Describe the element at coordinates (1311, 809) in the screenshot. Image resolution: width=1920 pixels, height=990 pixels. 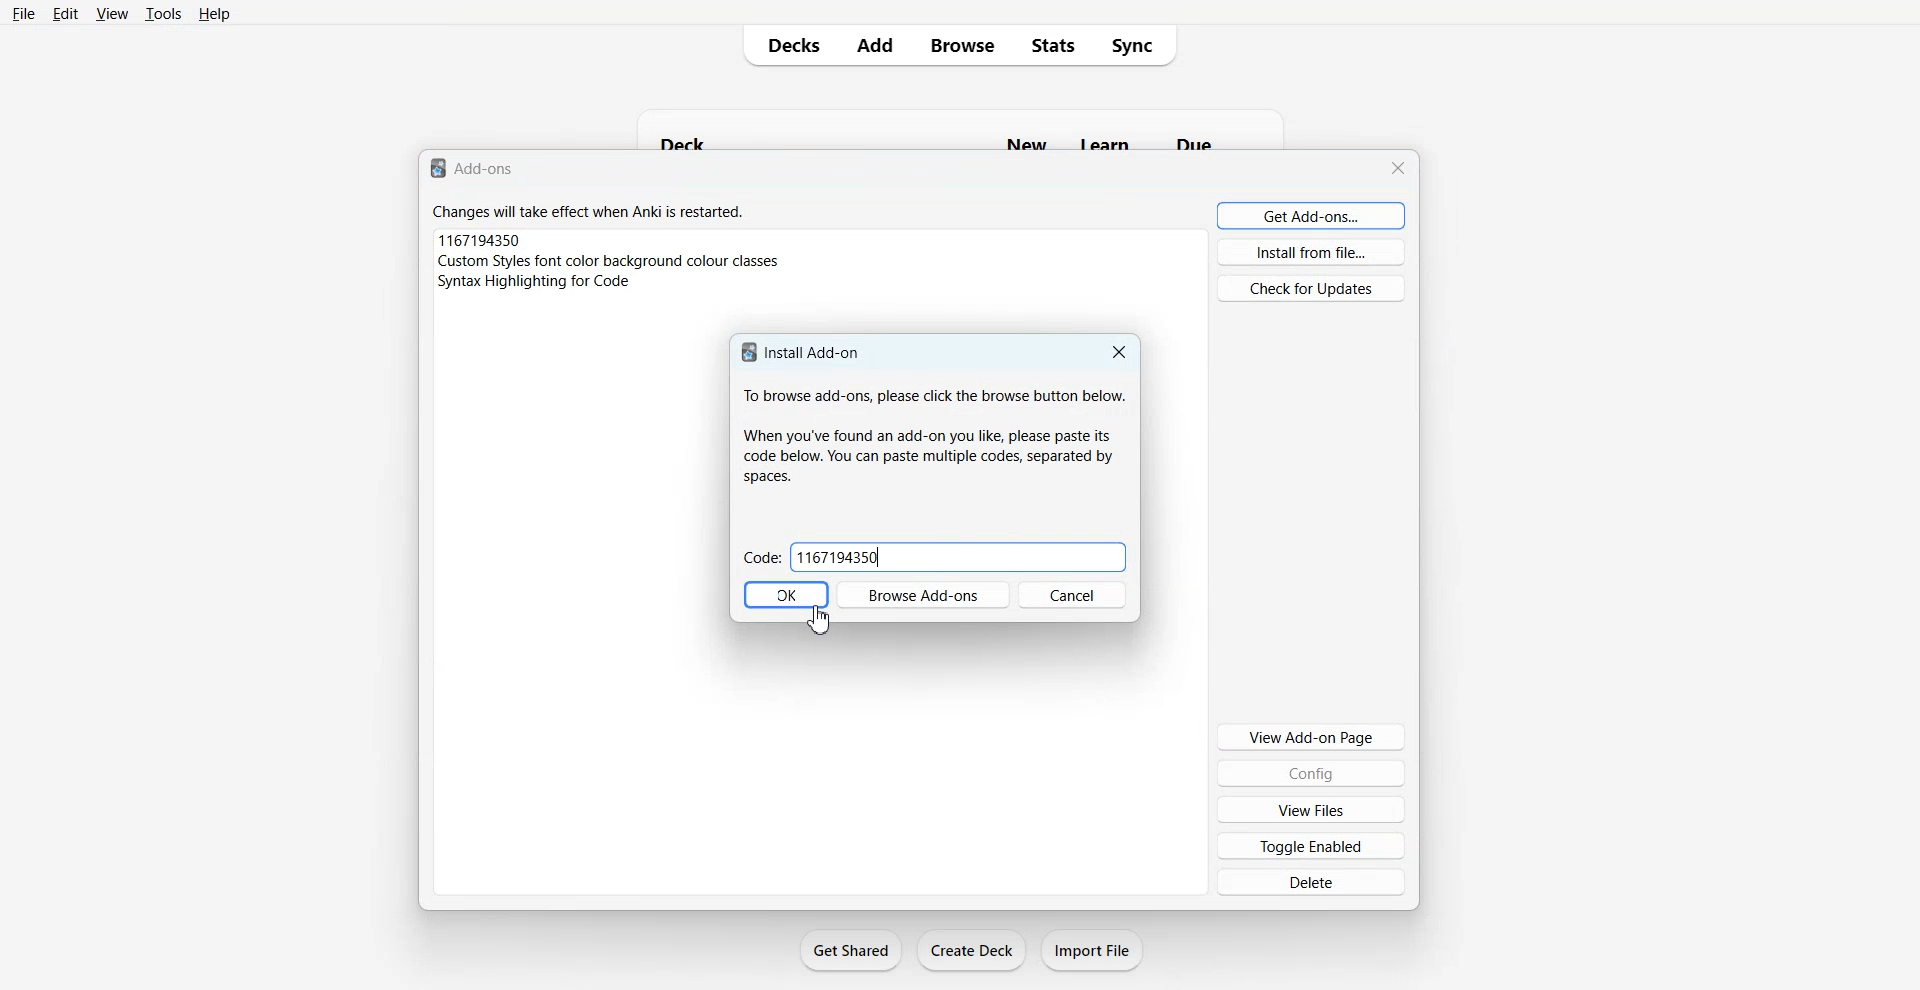
I see `View Files` at that location.